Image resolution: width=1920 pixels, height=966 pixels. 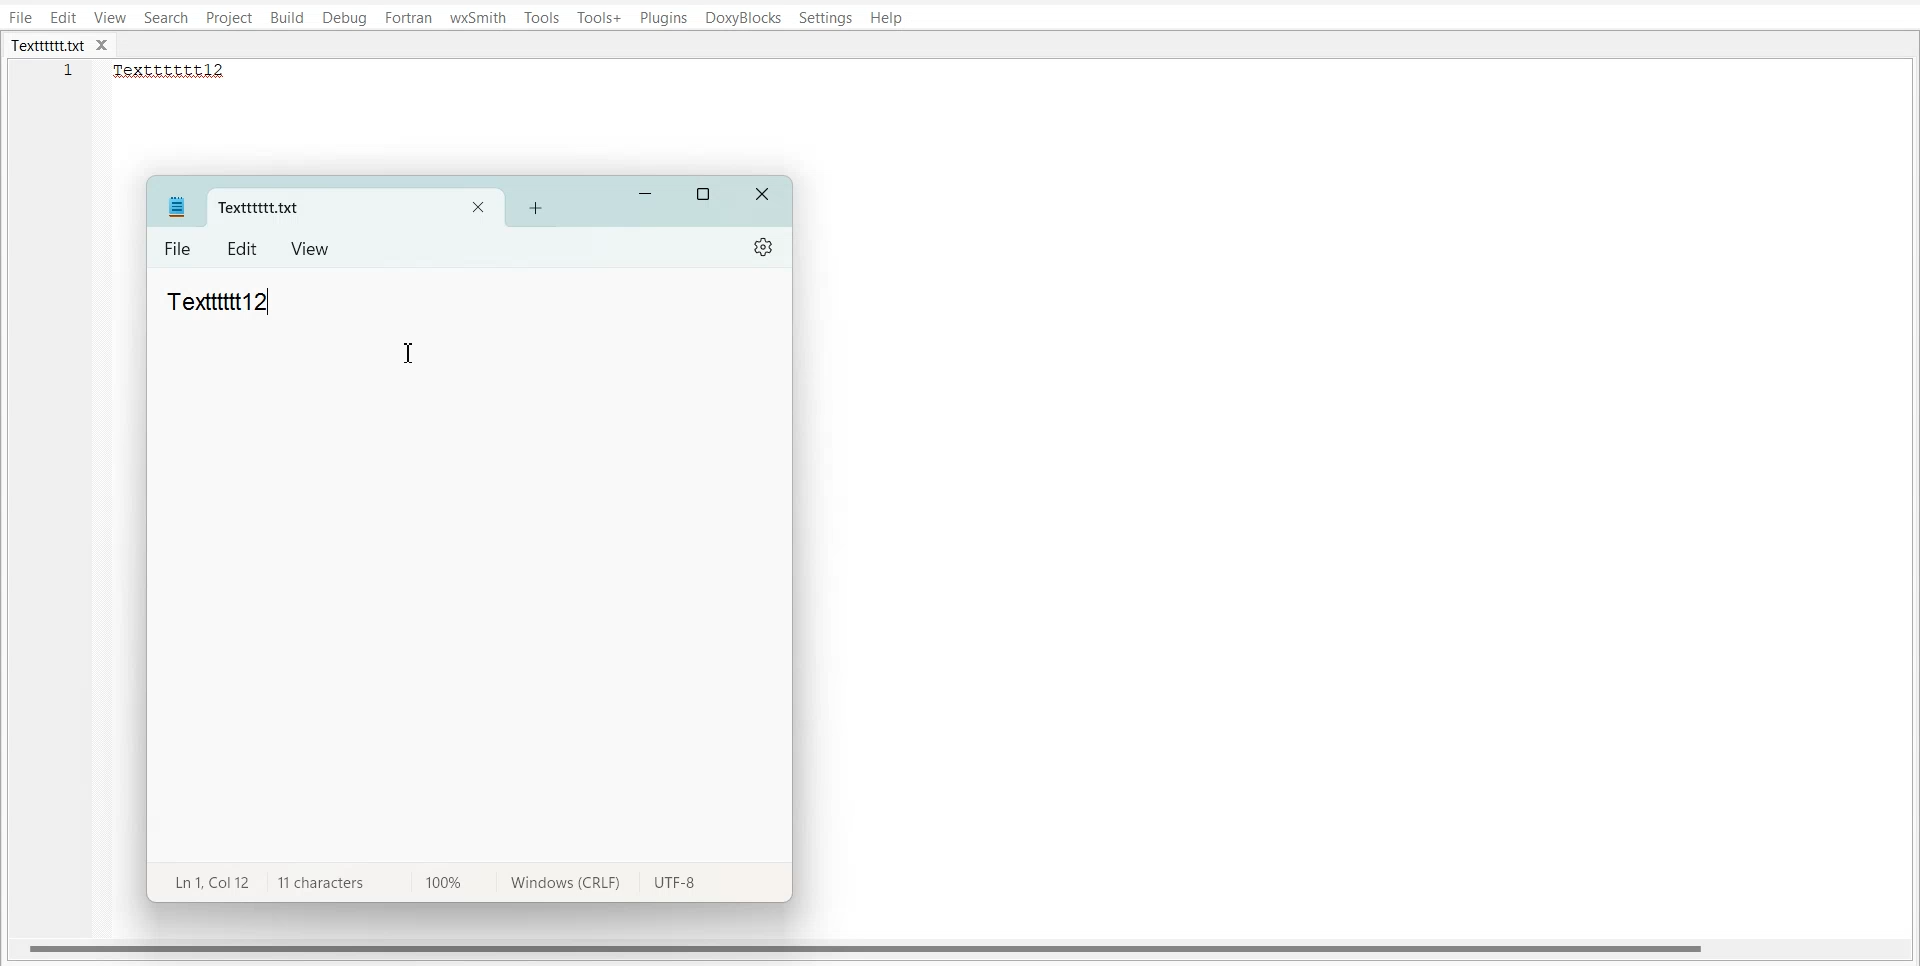 What do you see at coordinates (542, 17) in the screenshot?
I see `Tools` at bounding box center [542, 17].